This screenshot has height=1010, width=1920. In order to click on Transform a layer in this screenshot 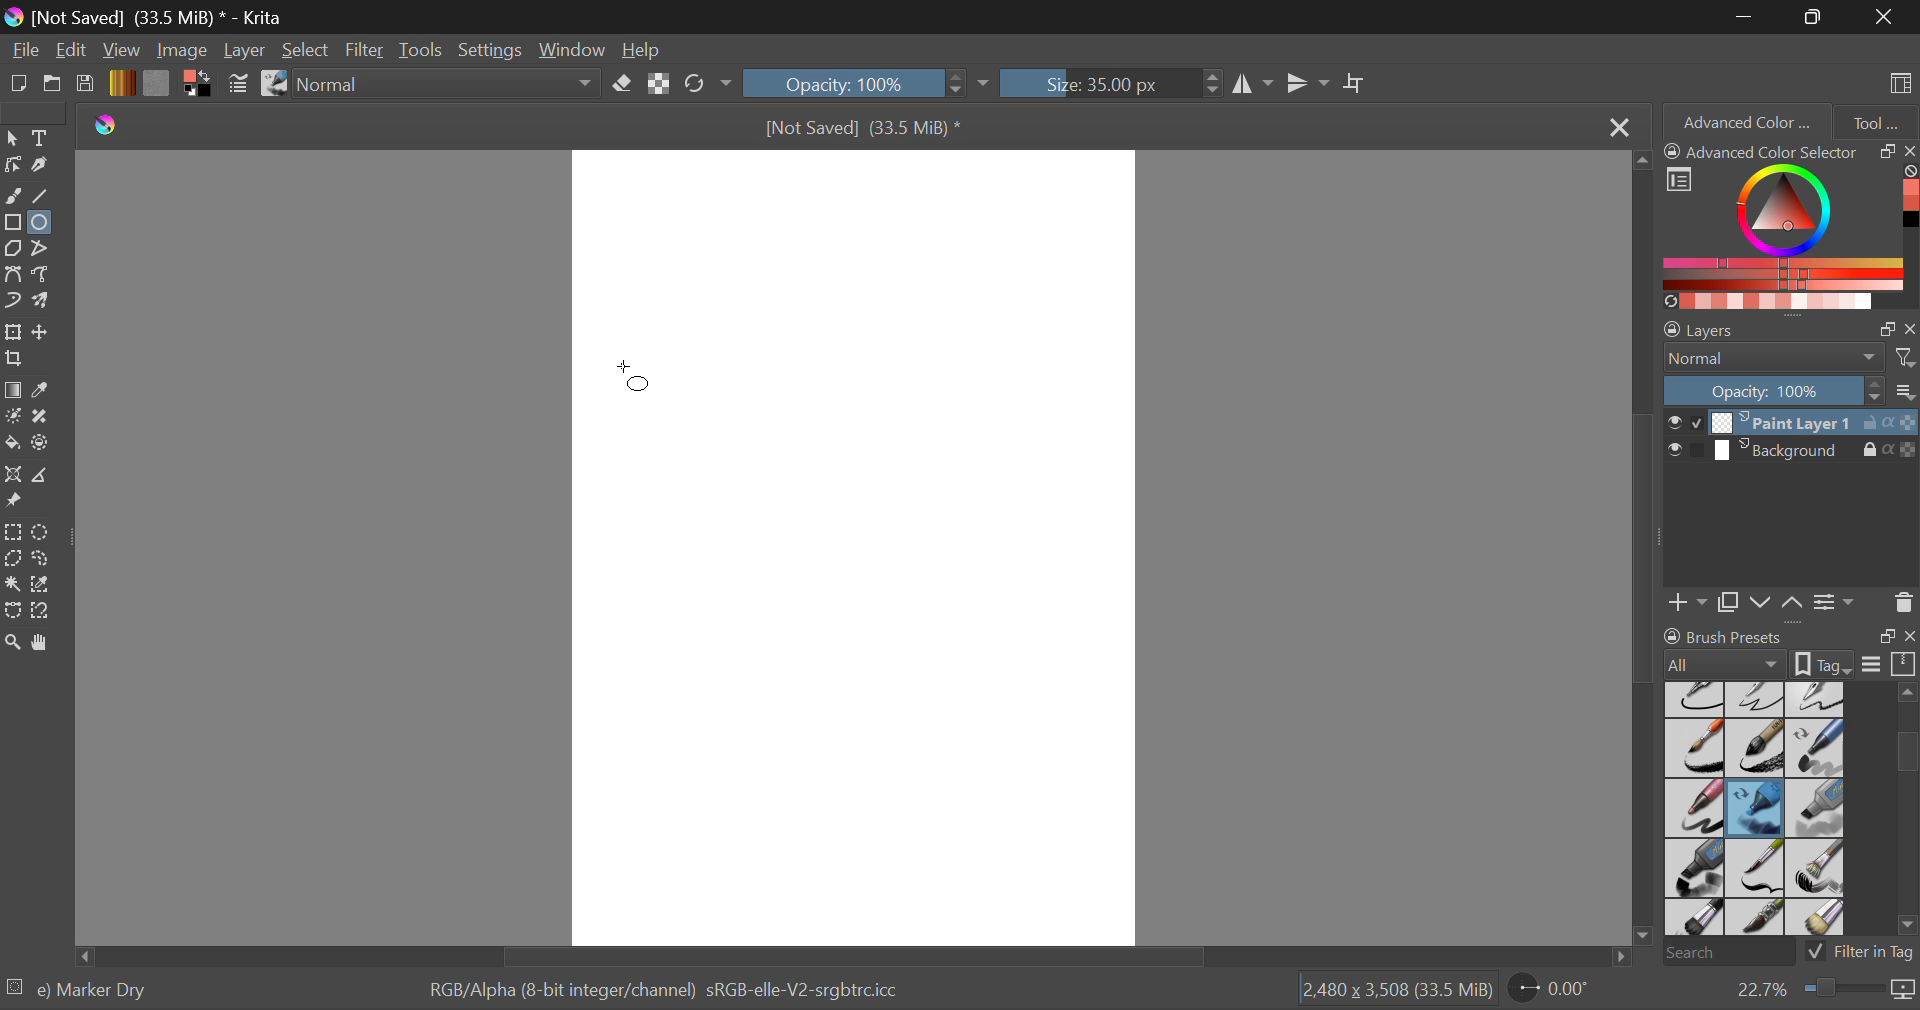, I will do `click(12, 332)`.